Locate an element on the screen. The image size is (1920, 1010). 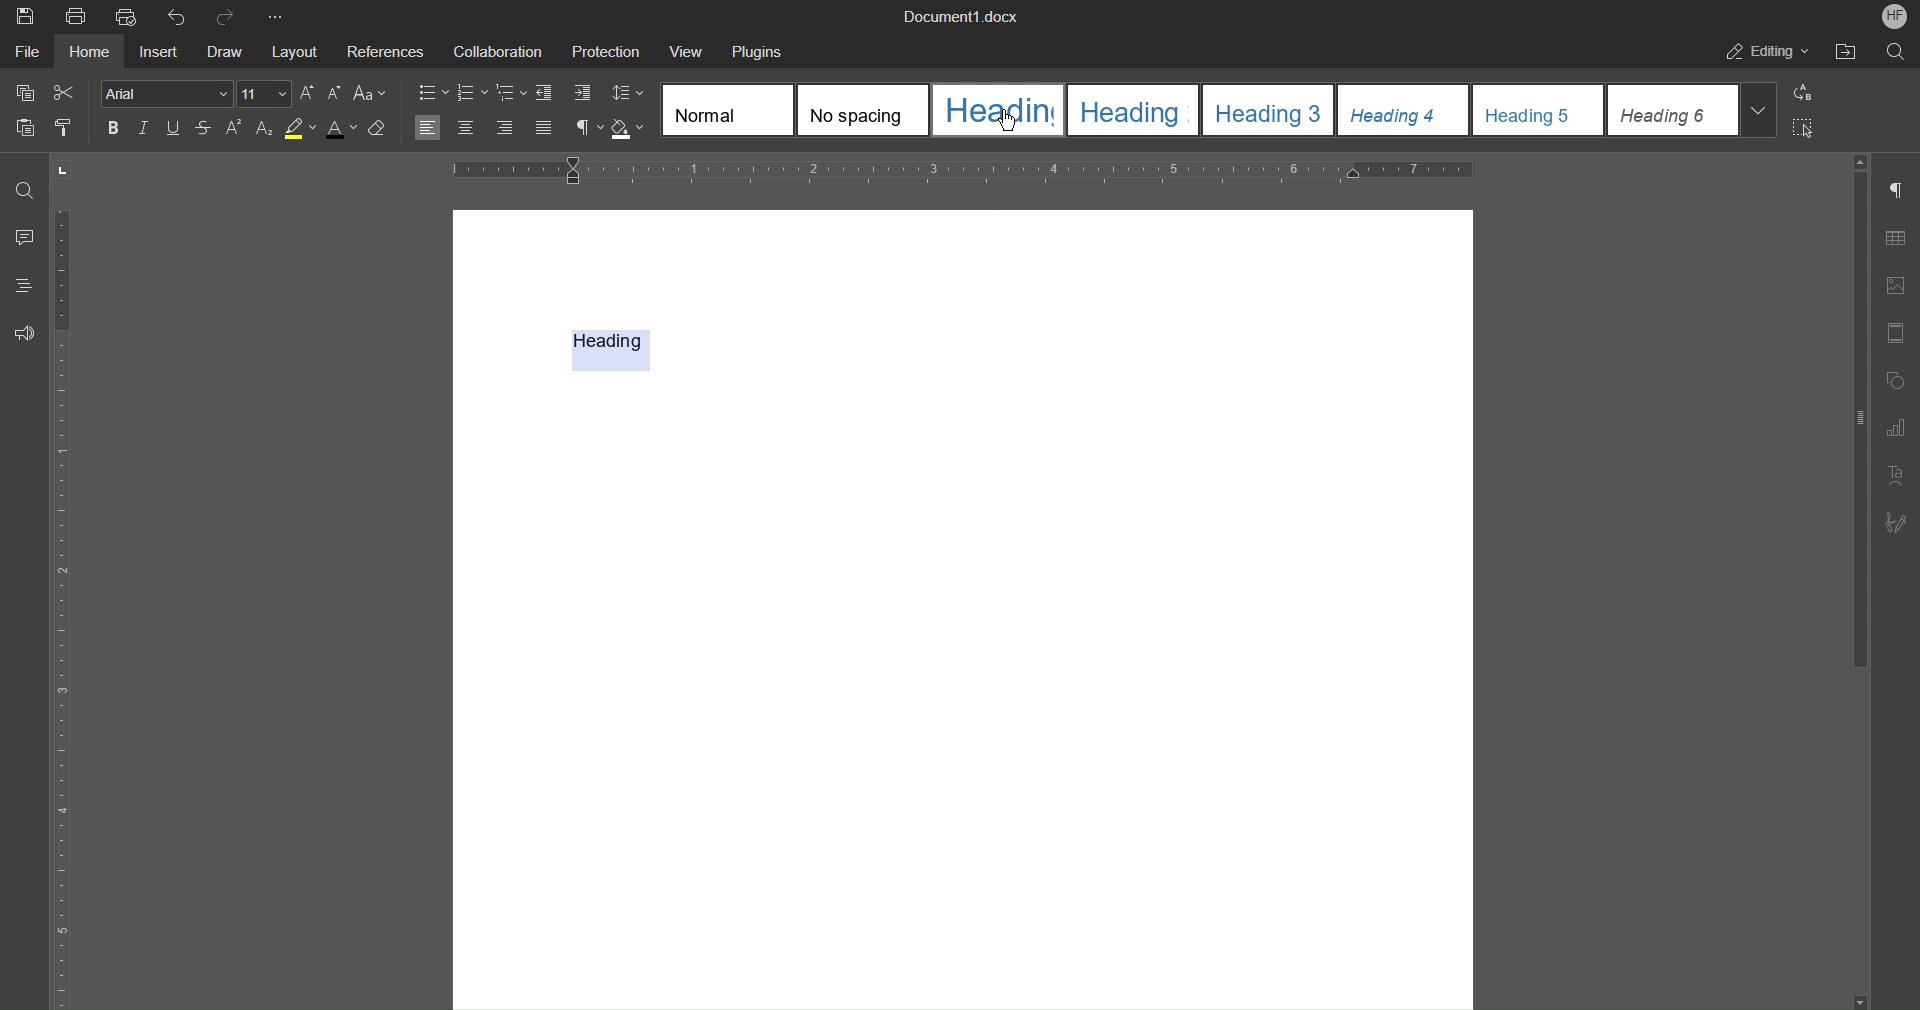
Vertical Ruler is located at coordinates (63, 605).